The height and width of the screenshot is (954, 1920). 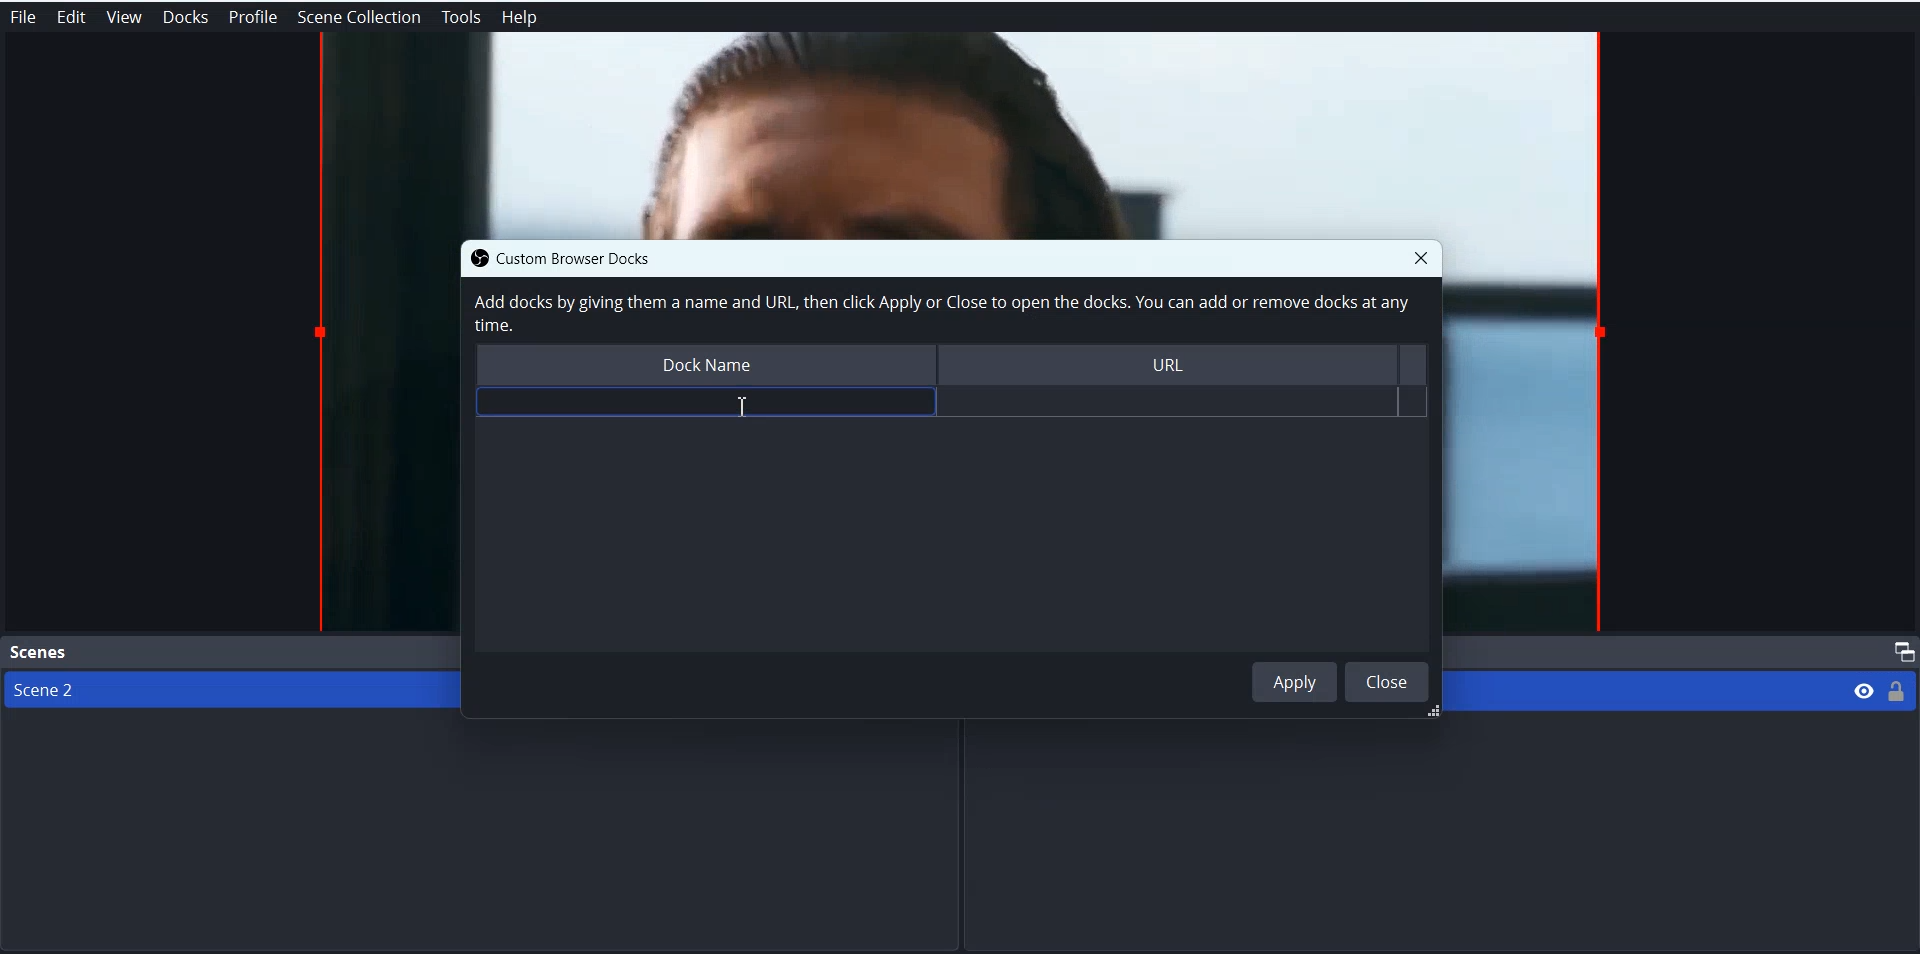 What do you see at coordinates (1900, 651) in the screenshot?
I see `Maximize` at bounding box center [1900, 651].